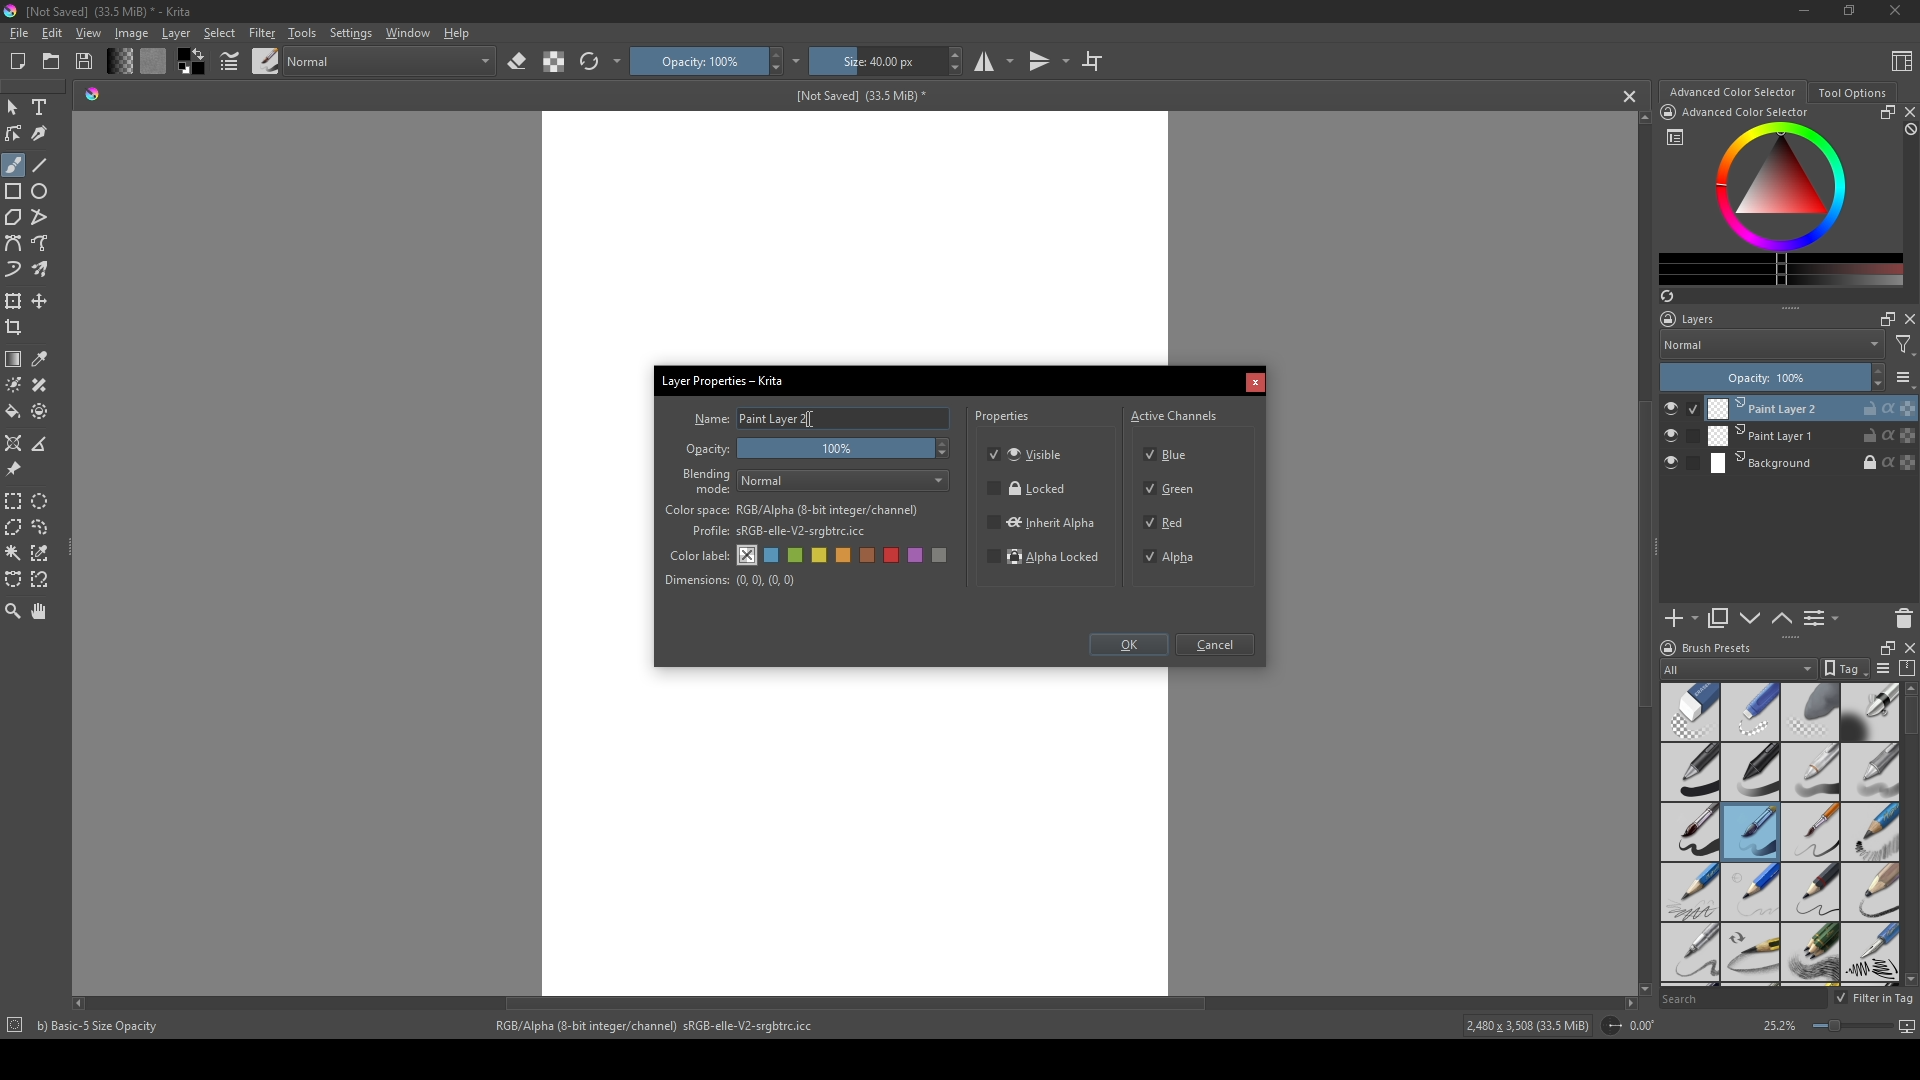 The width and height of the screenshot is (1920, 1080). What do you see at coordinates (1028, 489) in the screenshot?
I see `Locked` at bounding box center [1028, 489].